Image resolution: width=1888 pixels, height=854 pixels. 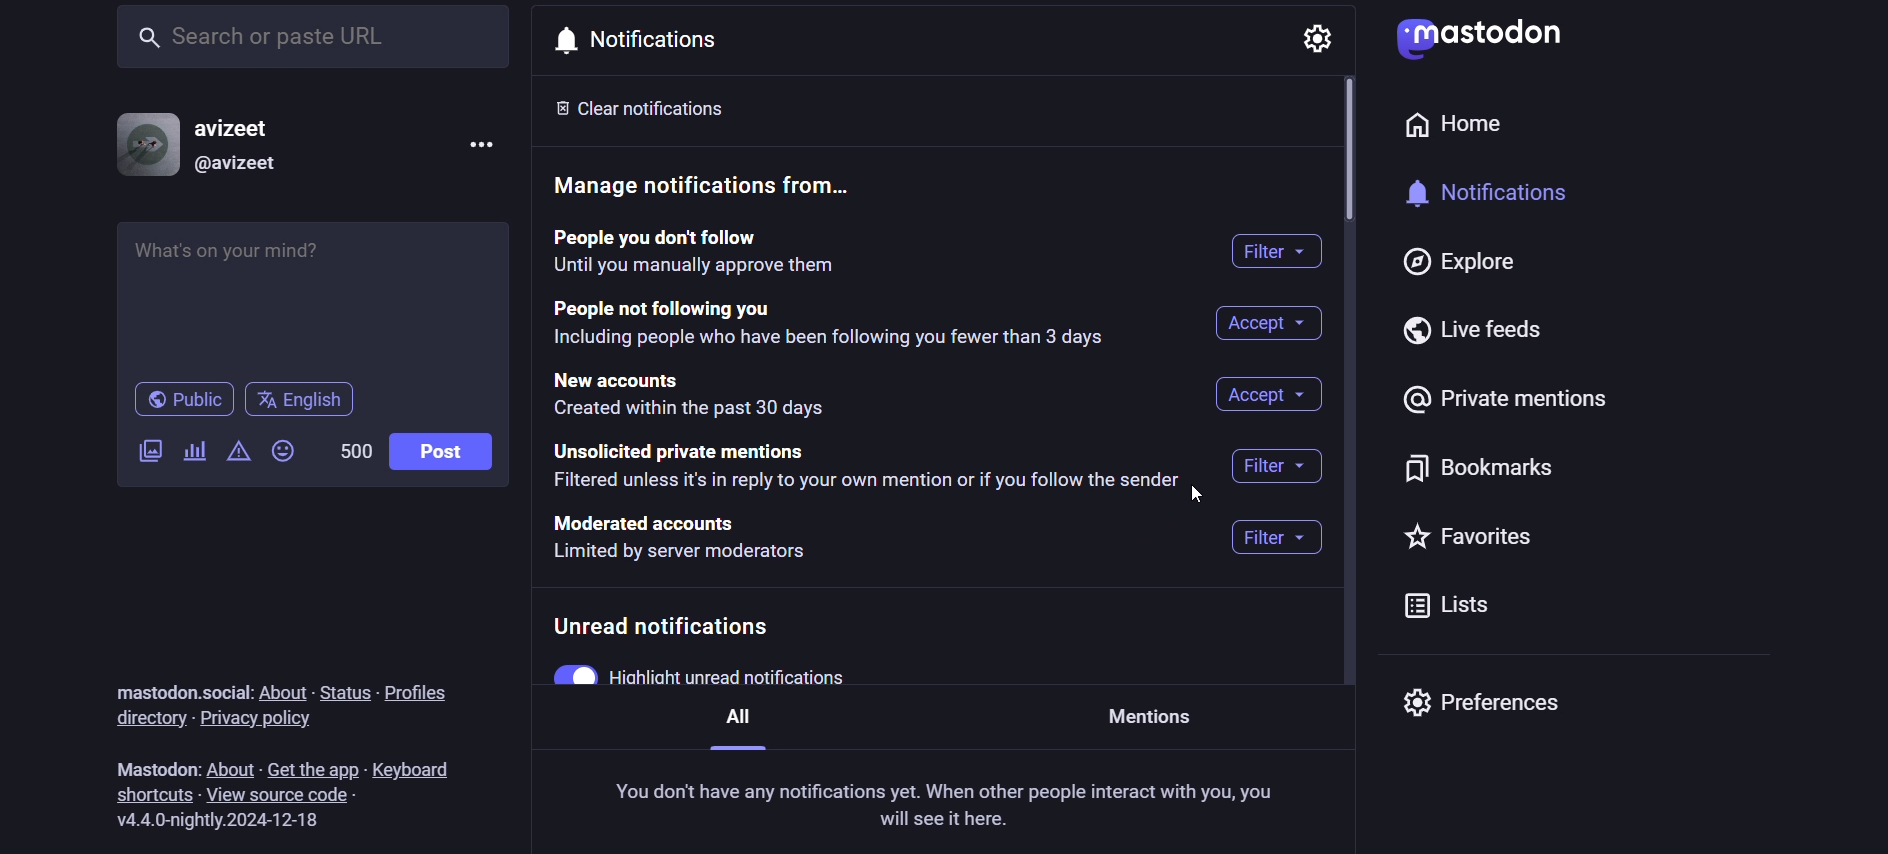 I want to click on privacy policy, so click(x=277, y=721).